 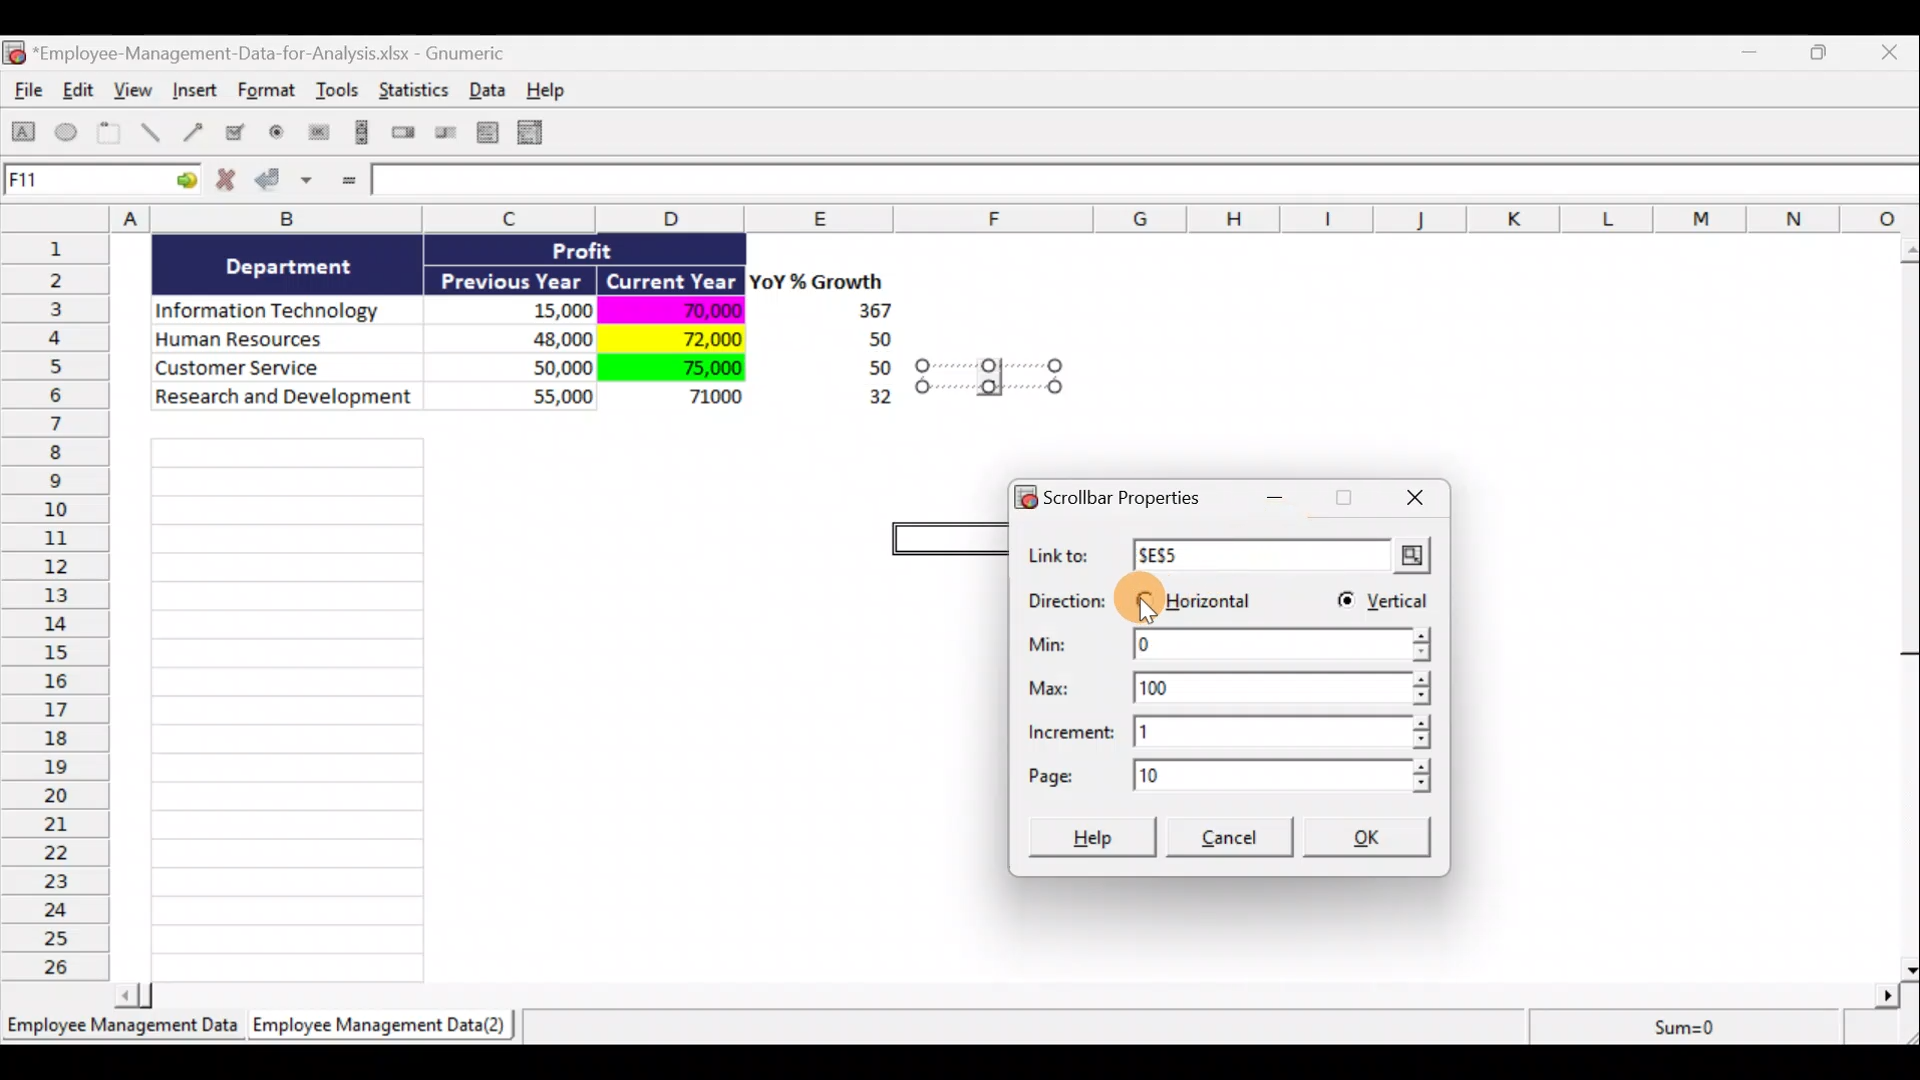 I want to click on Link to, so click(x=1235, y=557).